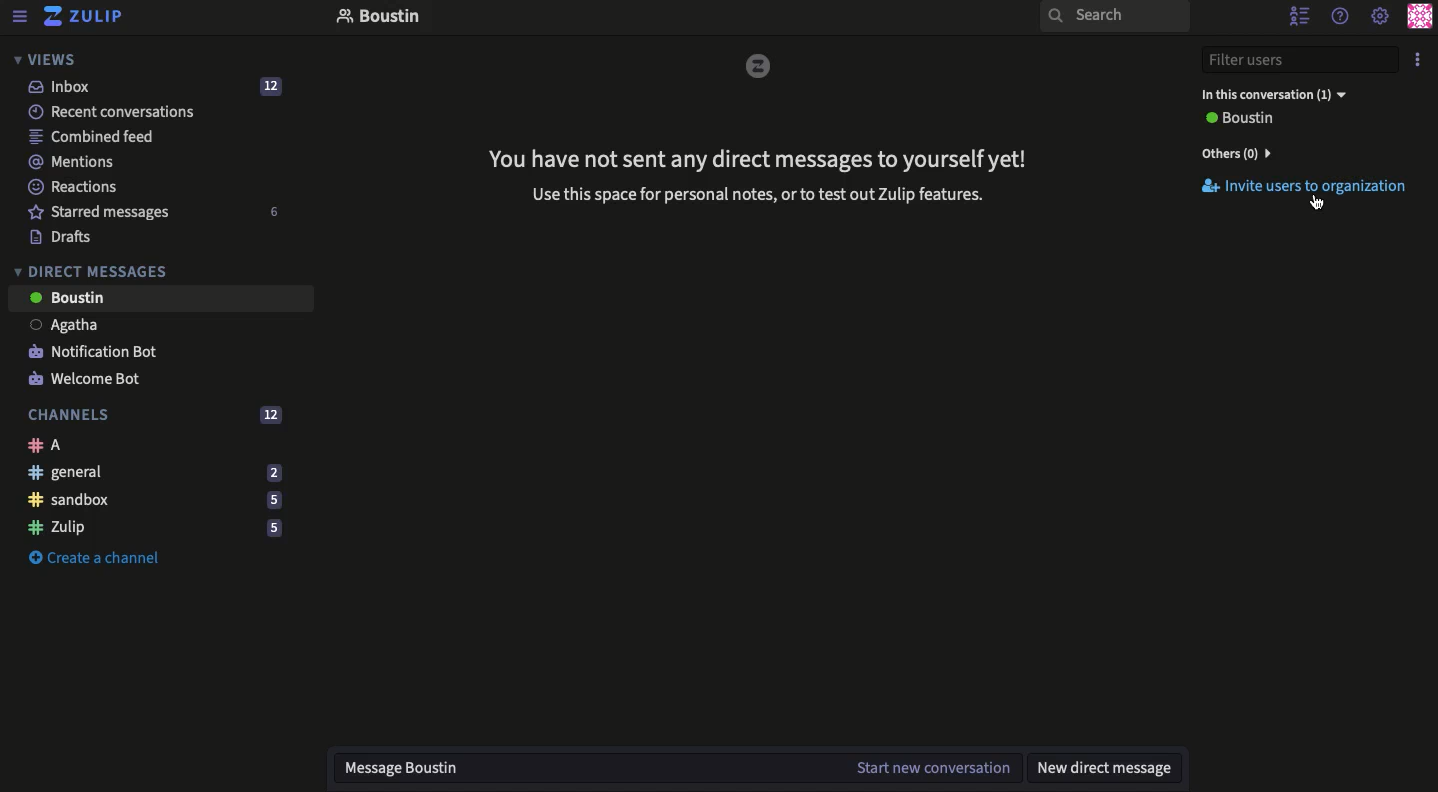 This screenshot has height=792, width=1438. I want to click on Inbox, so click(146, 87).